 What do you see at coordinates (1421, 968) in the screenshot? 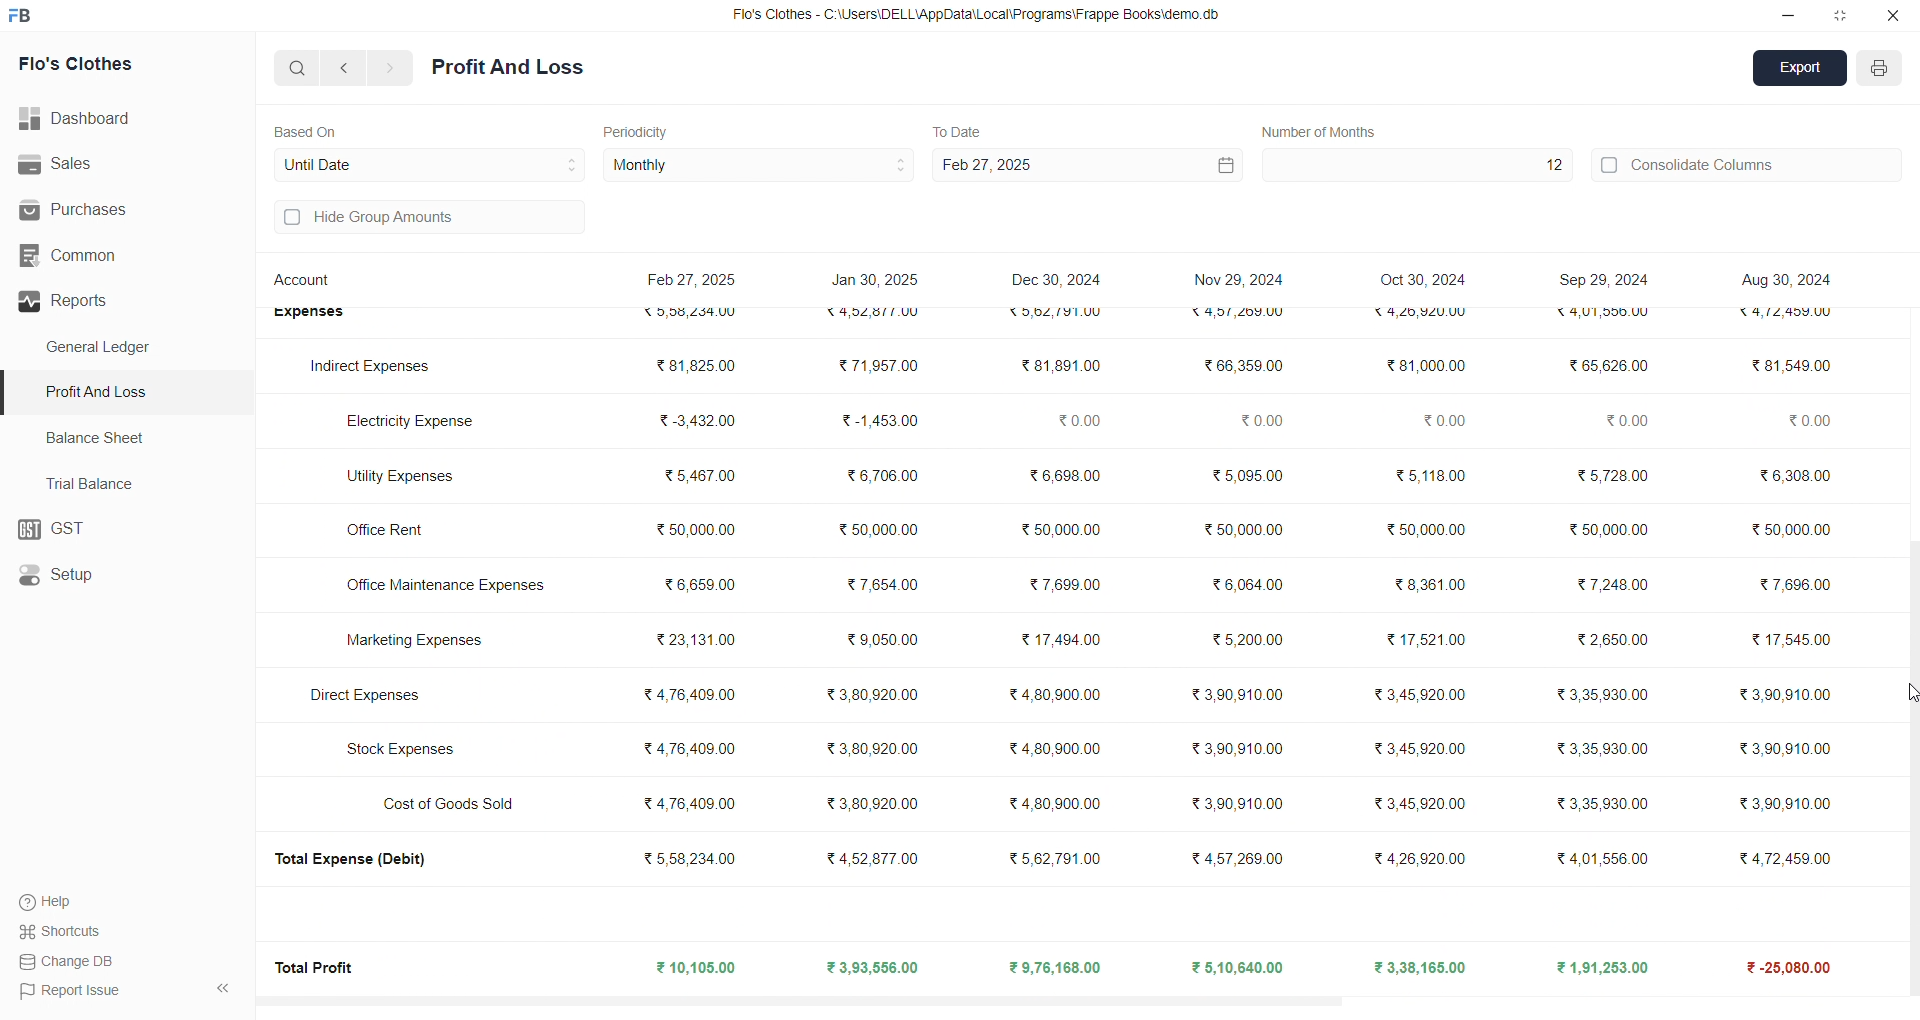
I see `₹3,38,165.00` at bounding box center [1421, 968].